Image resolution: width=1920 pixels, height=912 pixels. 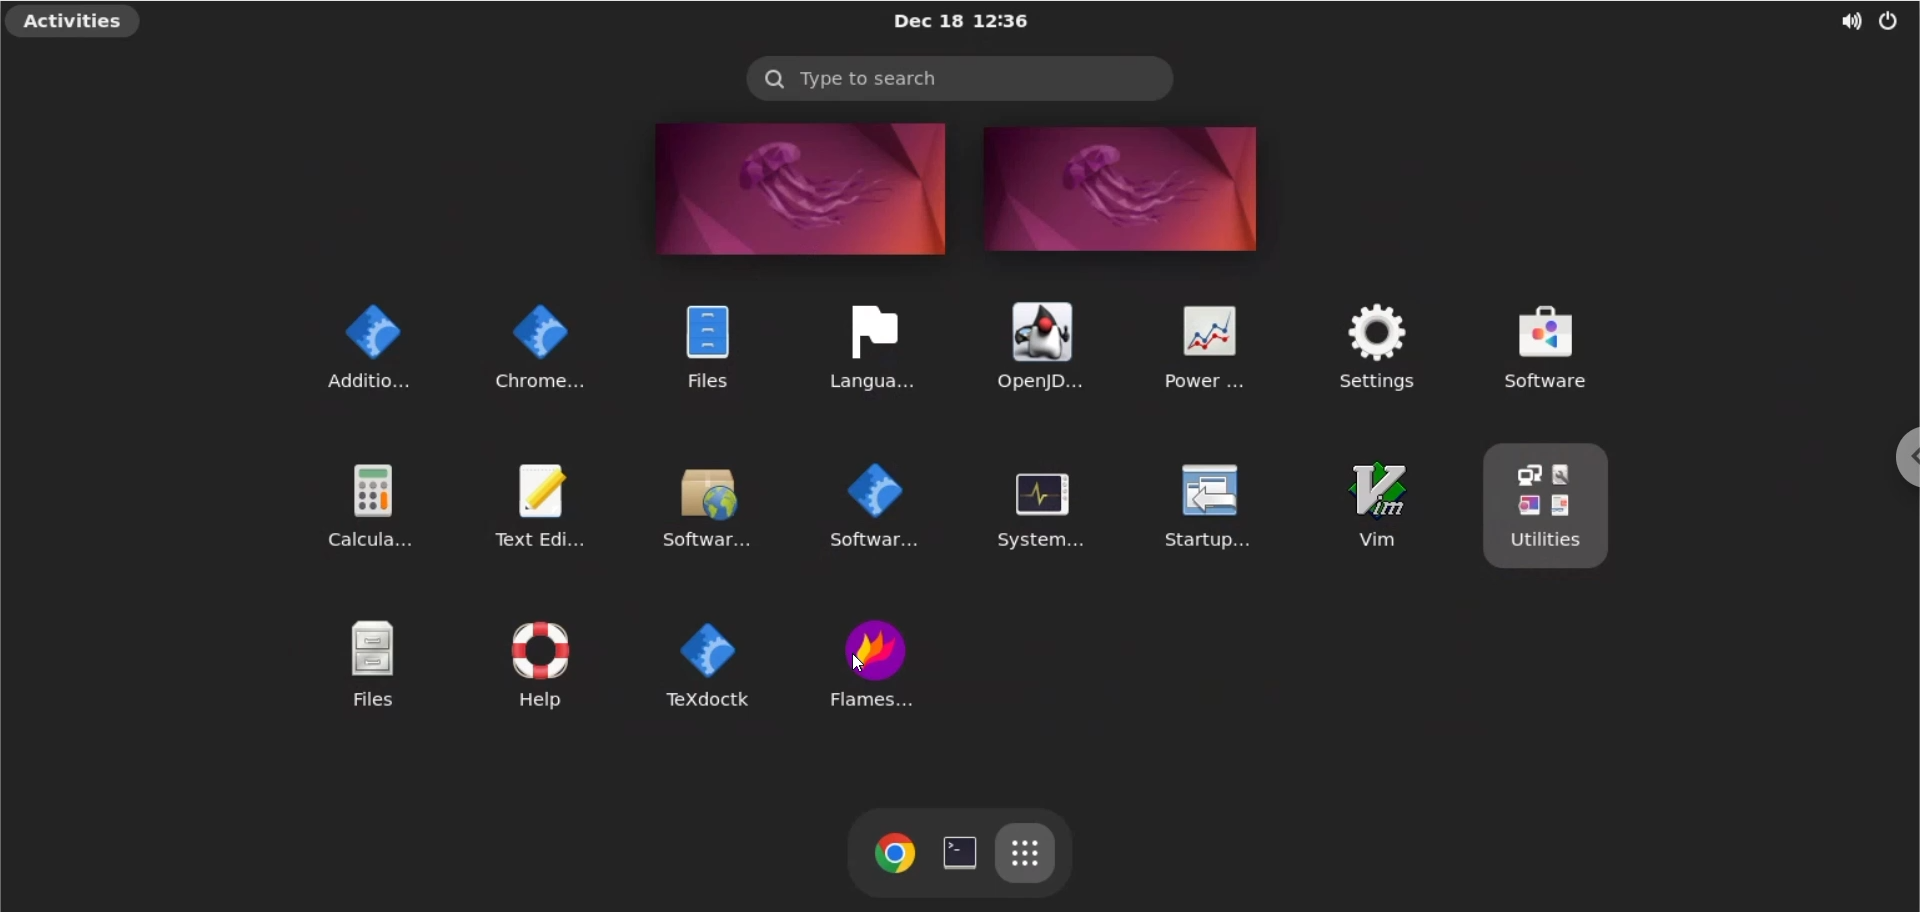 What do you see at coordinates (1030, 854) in the screenshot?
I see `applications` at bounding box center [1030, 854].